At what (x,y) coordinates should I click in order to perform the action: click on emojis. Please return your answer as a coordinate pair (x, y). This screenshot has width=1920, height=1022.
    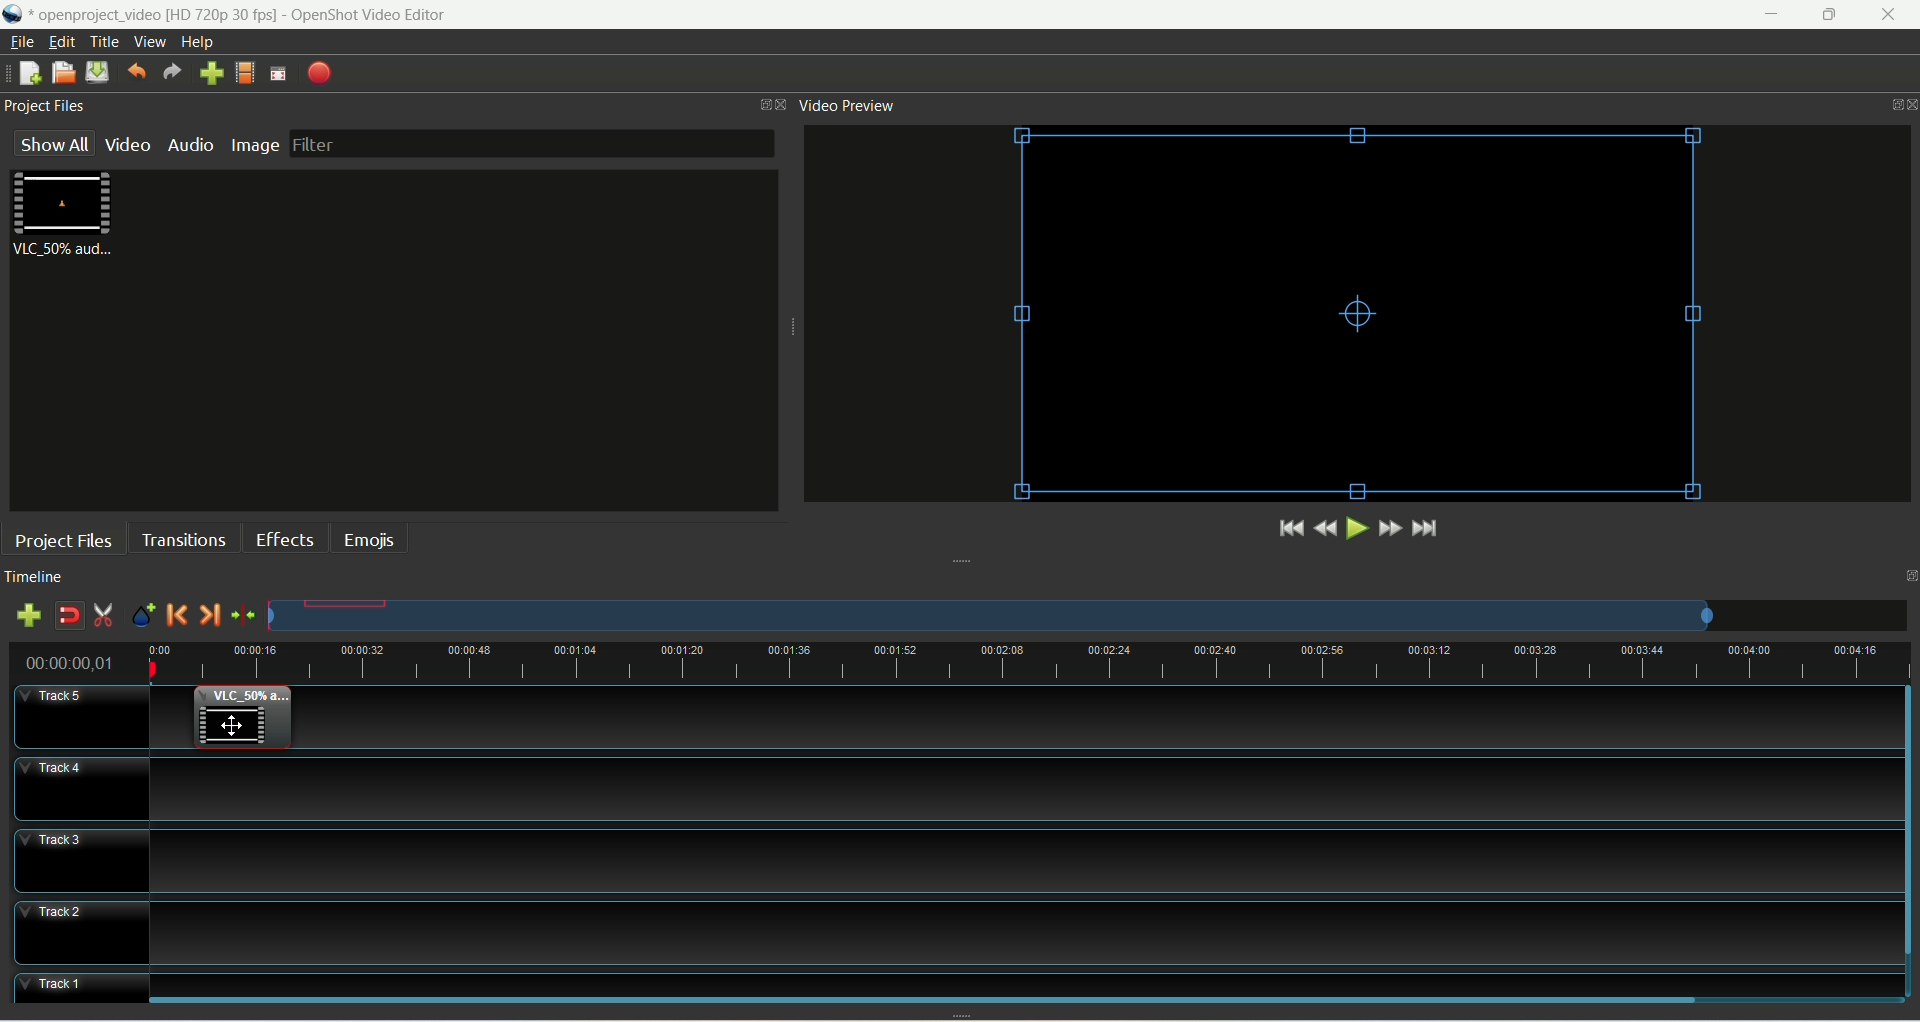
    Looking at the image, I should click on (367, 538).